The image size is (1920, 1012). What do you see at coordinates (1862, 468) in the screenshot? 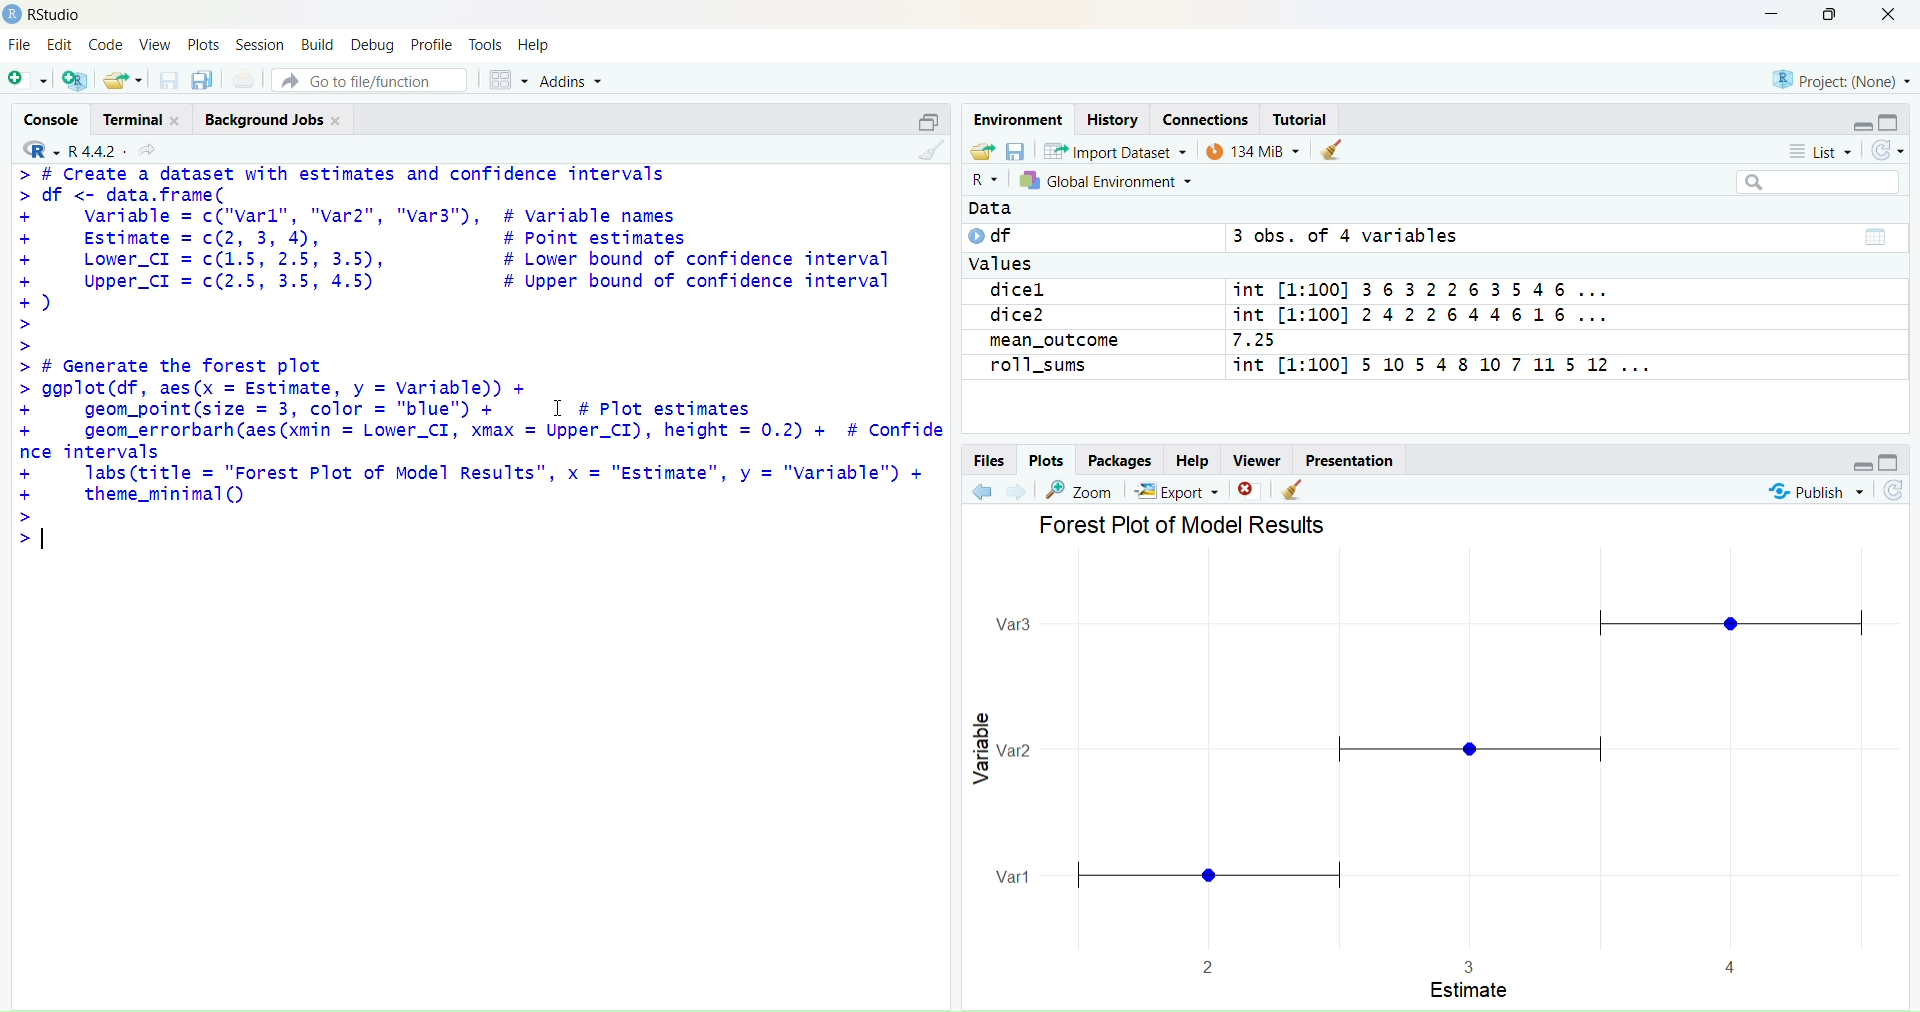
I see `minimize` at bounding box center [1862, 468].